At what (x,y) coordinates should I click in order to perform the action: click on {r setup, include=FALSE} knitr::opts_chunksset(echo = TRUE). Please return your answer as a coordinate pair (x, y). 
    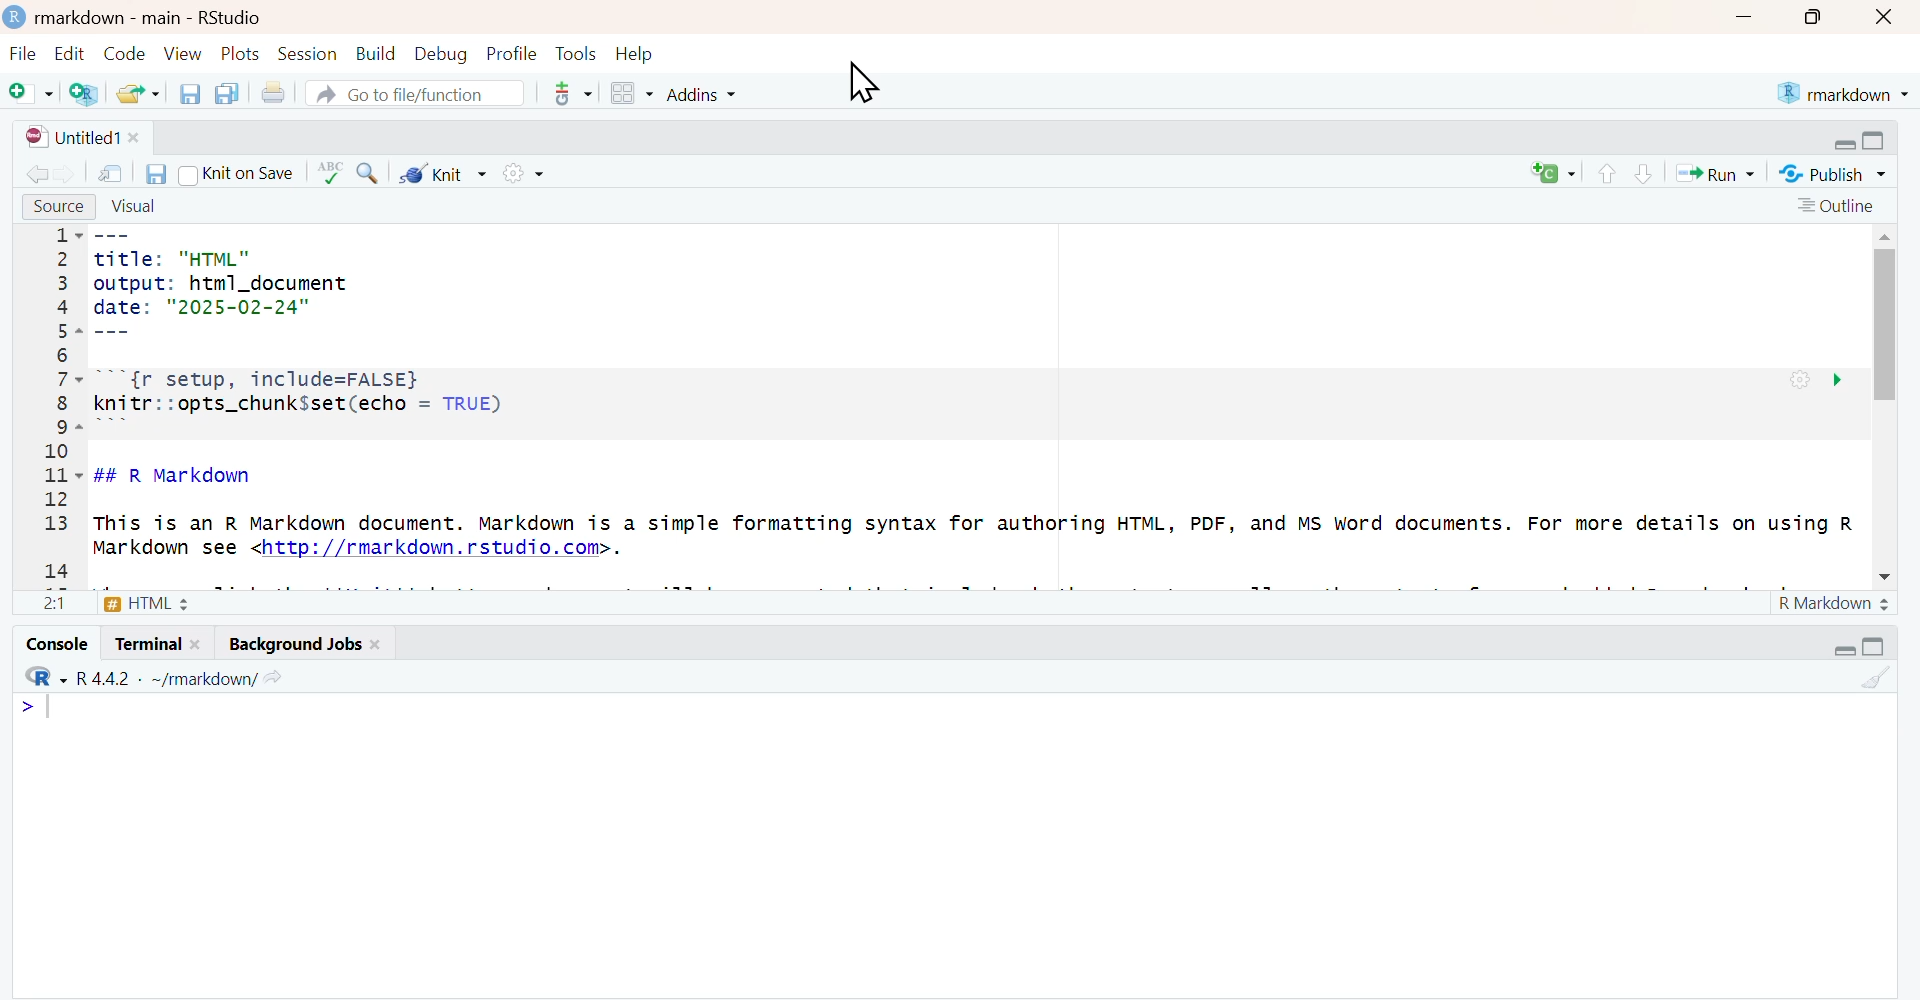
    Looking at the image, I should click on (481, 400).